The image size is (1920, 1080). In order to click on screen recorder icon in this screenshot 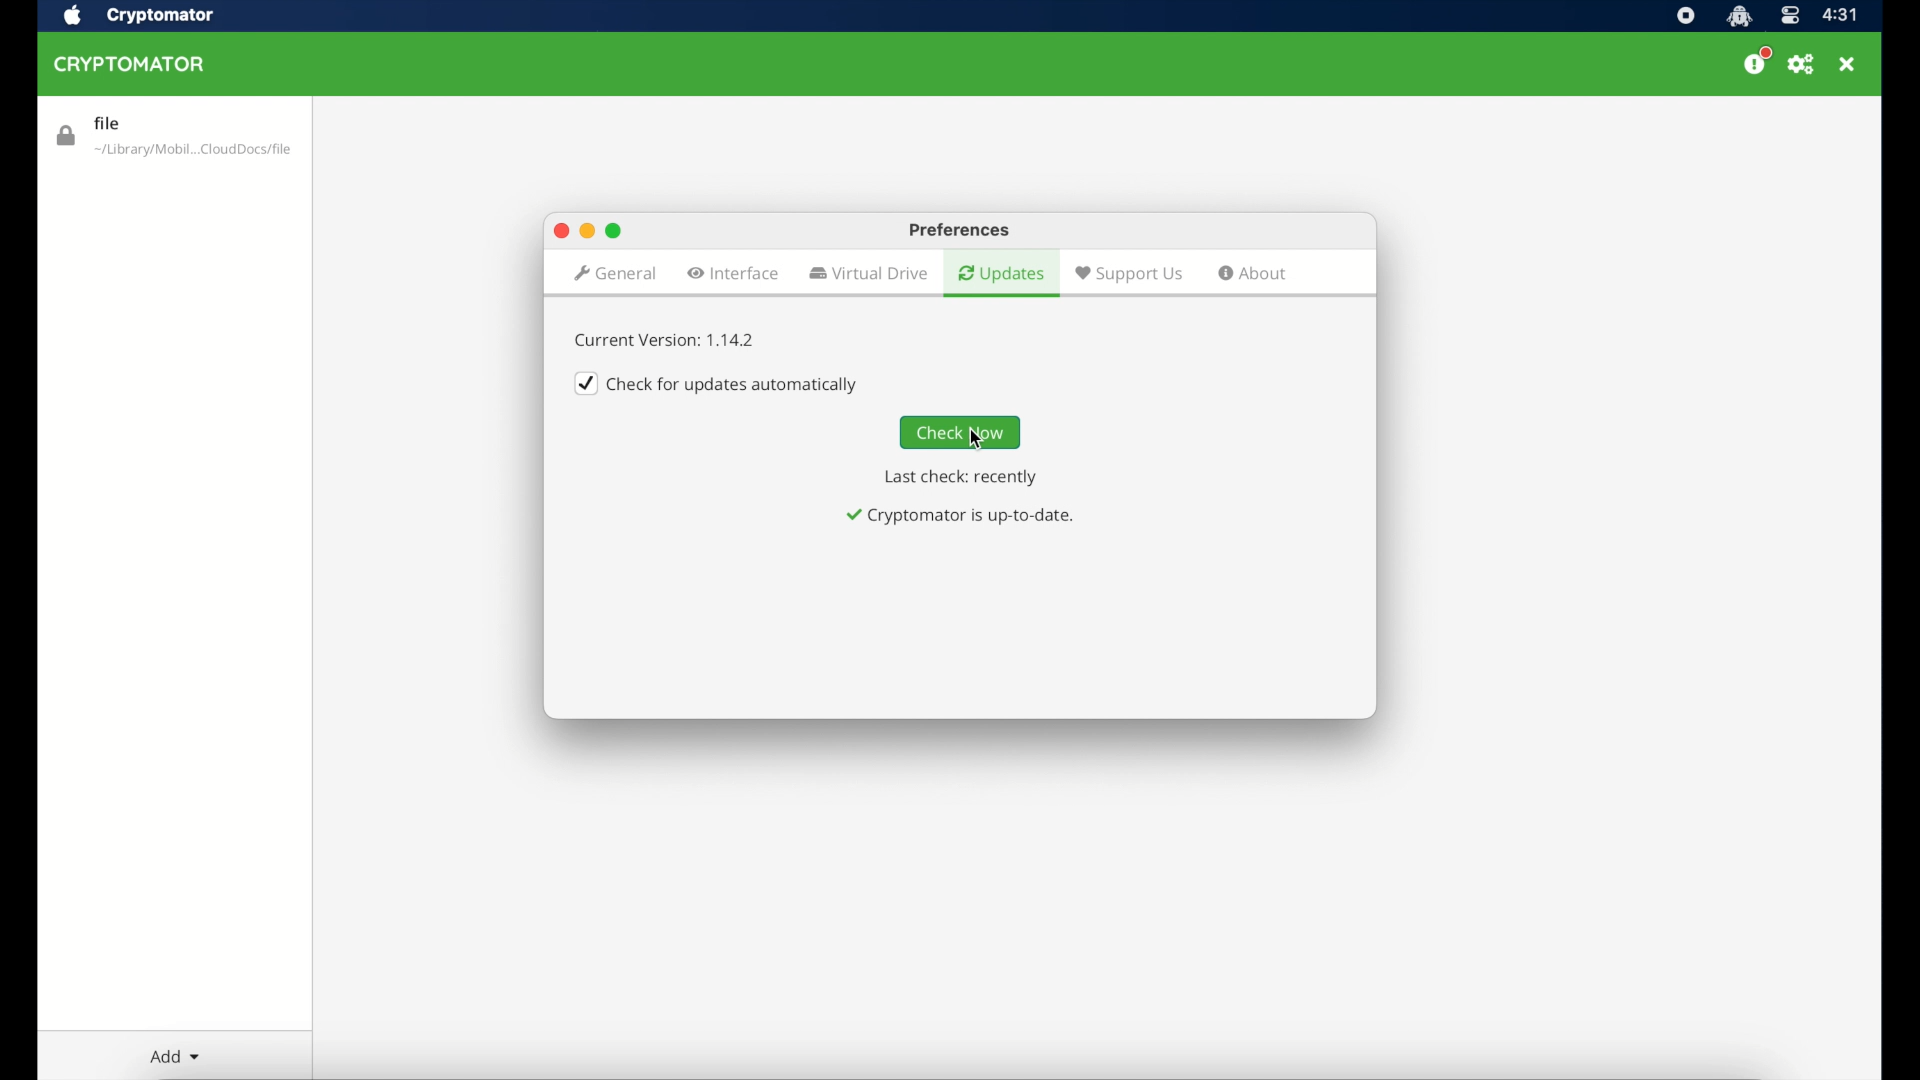, I will do `click(1685, 16)`.